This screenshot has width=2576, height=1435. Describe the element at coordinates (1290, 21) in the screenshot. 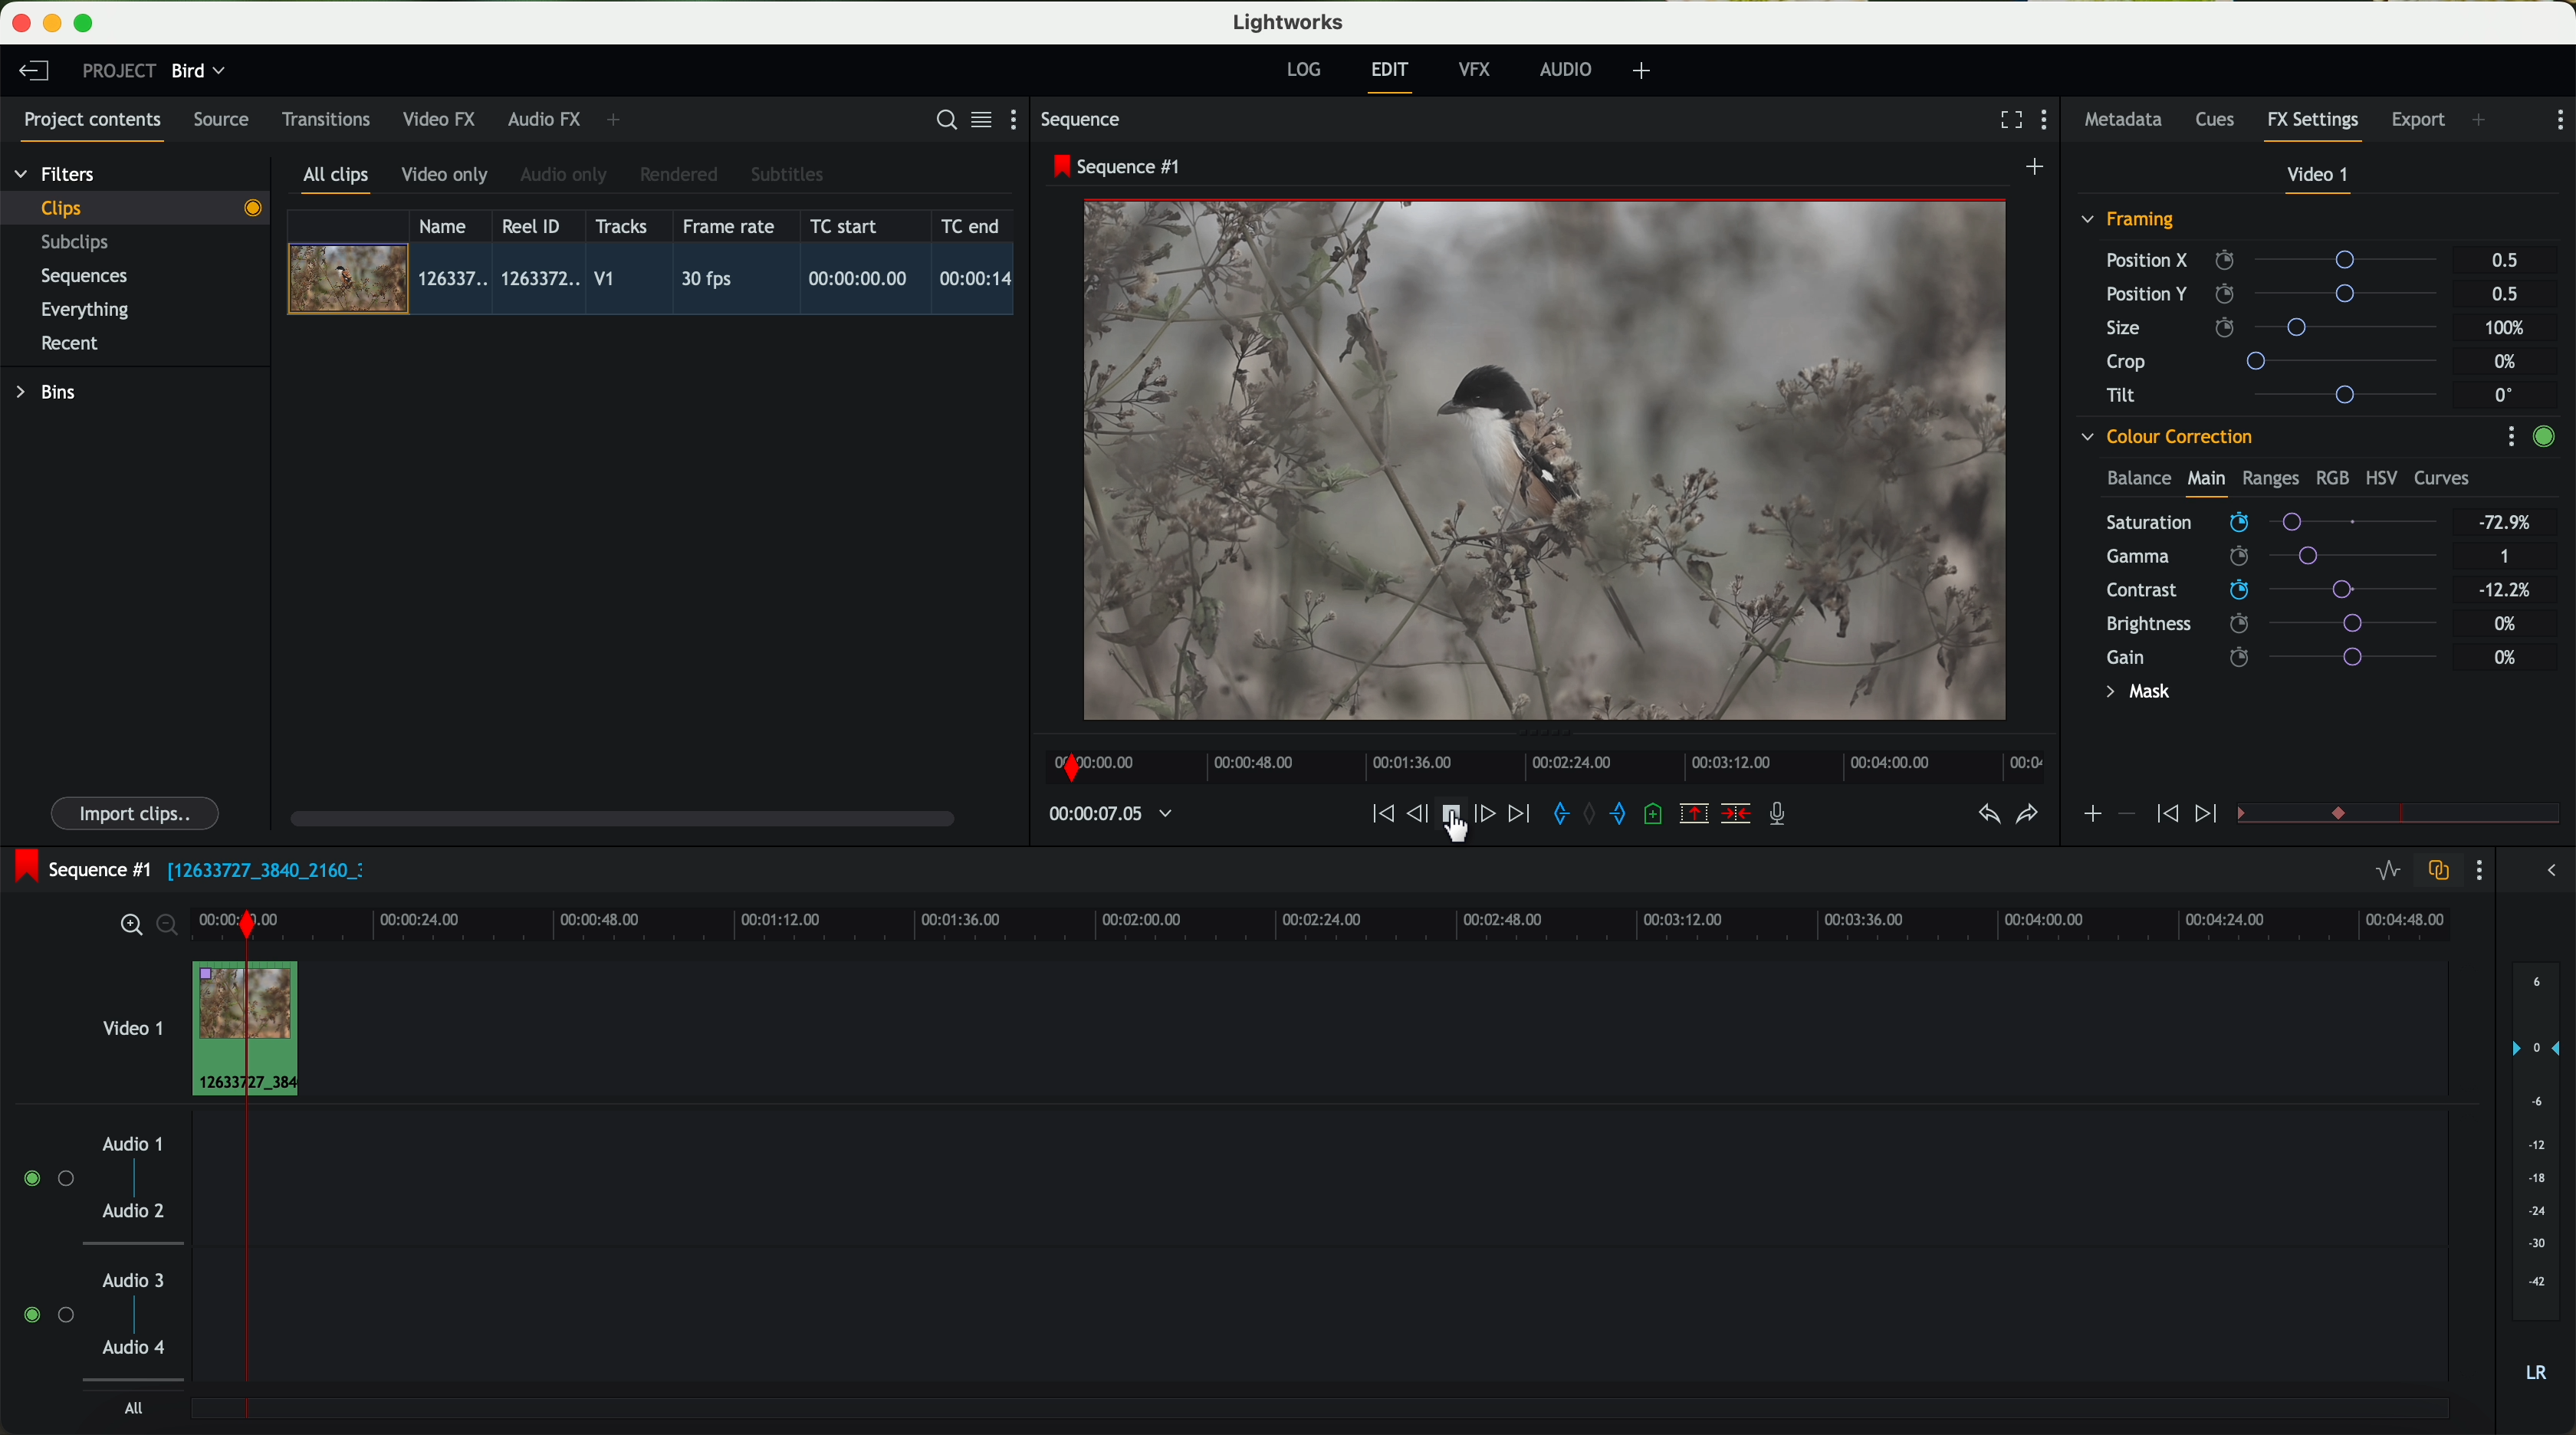

I see `Lightworks` at that location.